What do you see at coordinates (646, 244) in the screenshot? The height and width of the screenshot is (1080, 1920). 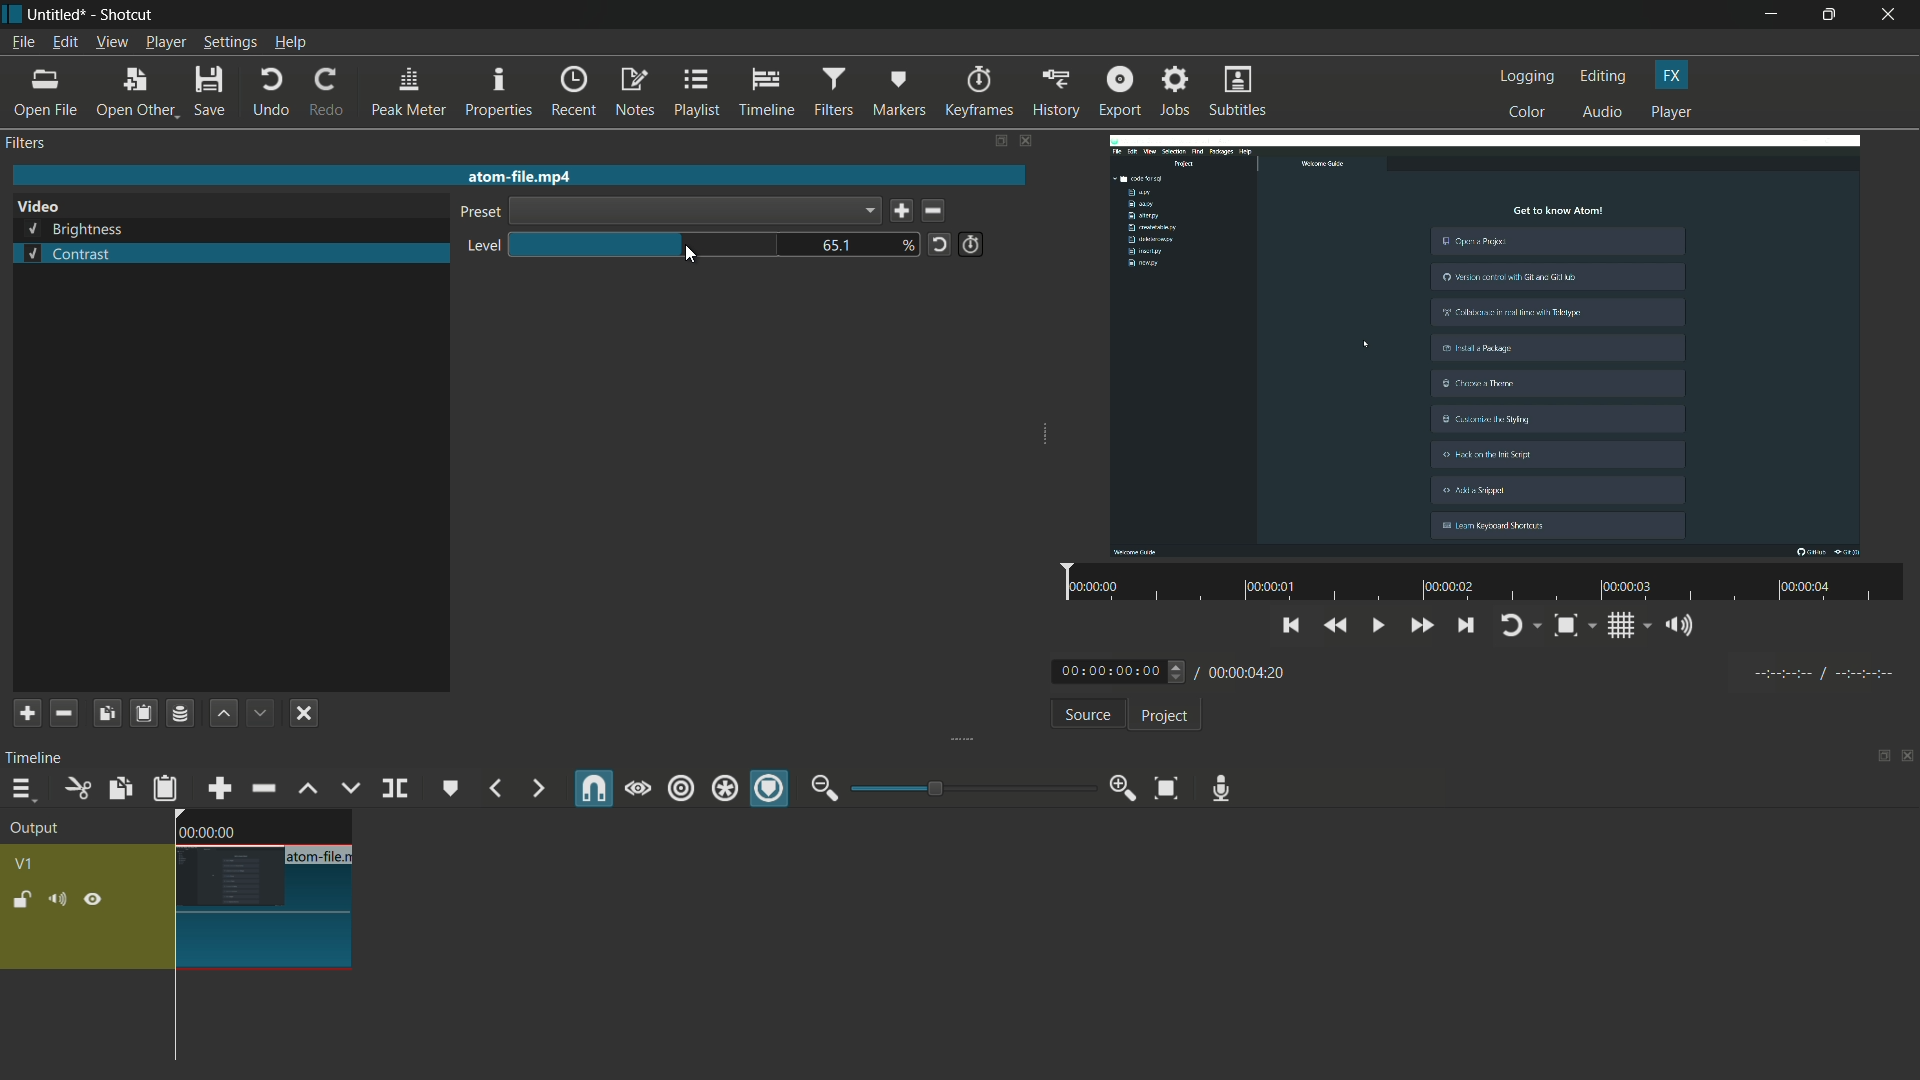 I see `brightness bar` at bounding box center [646, 244].